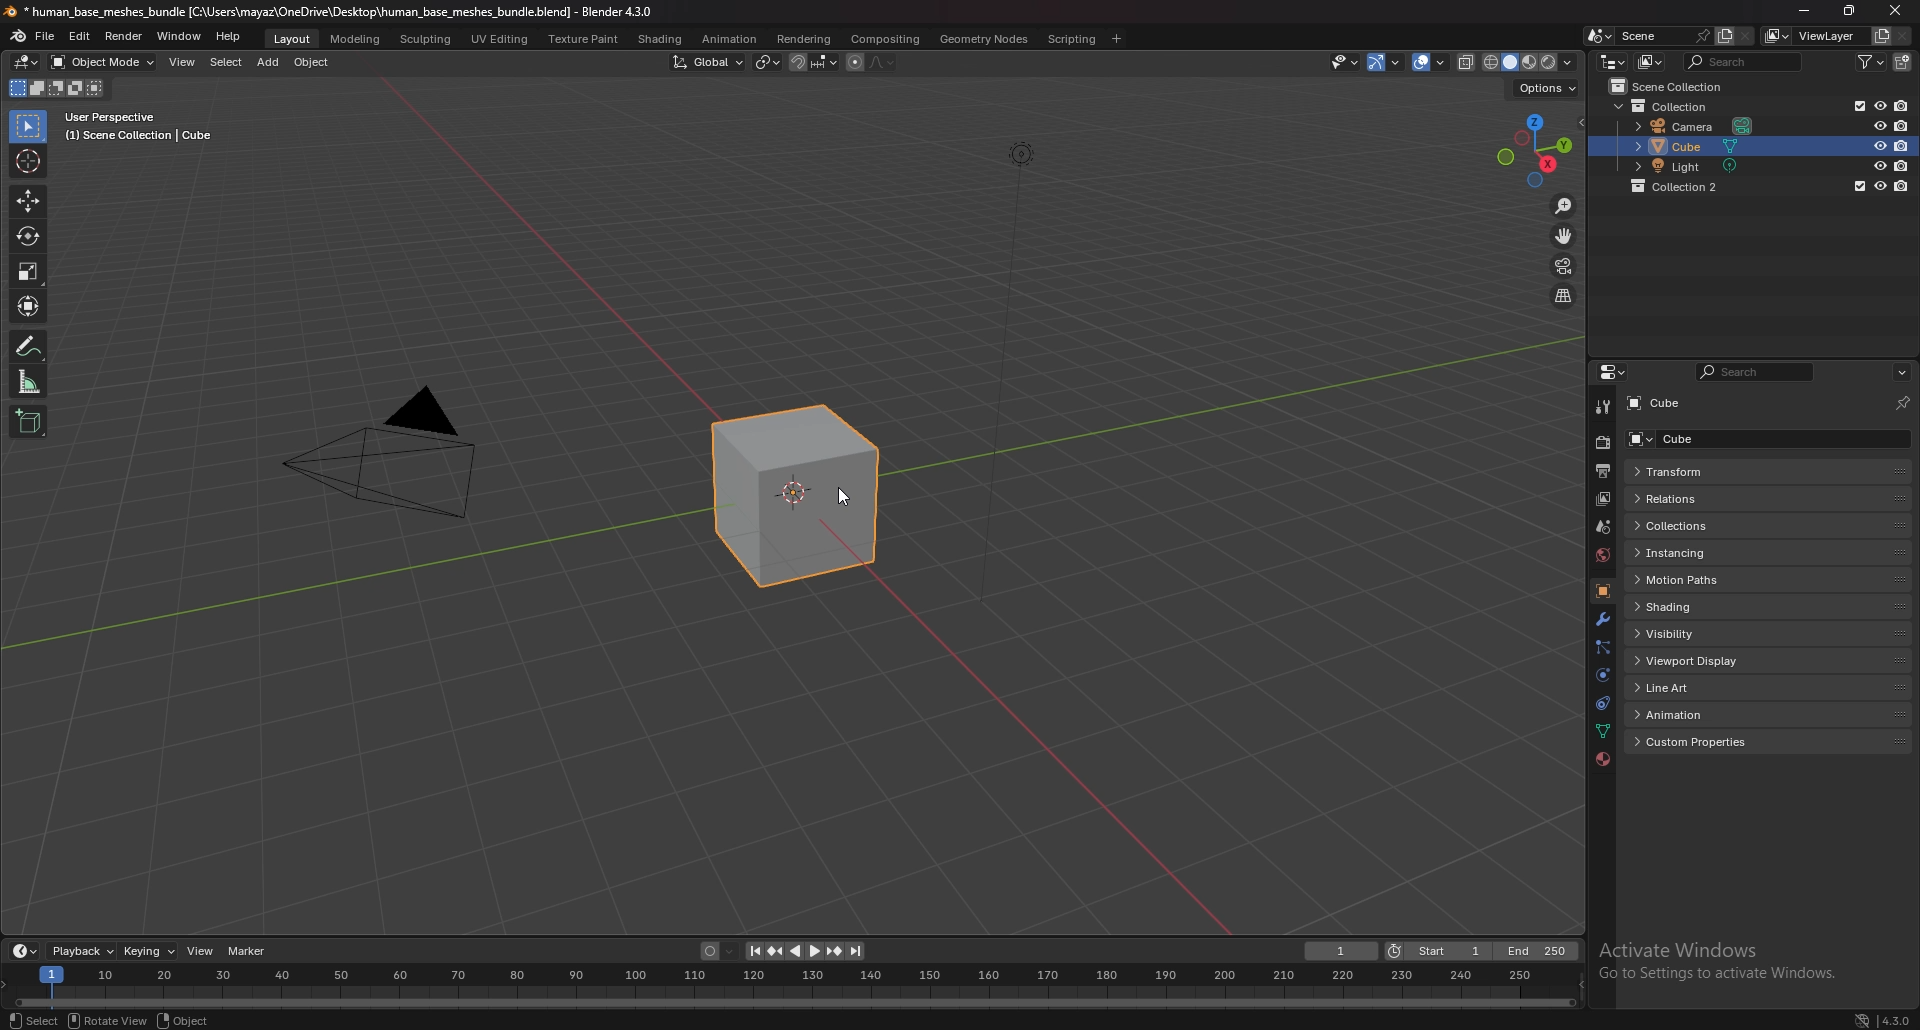 The image size is (1920, 1030). What do you see at coordinates (1724, 36) in the screenshot?
I see `add scene` at bounding box center [1724, 36].